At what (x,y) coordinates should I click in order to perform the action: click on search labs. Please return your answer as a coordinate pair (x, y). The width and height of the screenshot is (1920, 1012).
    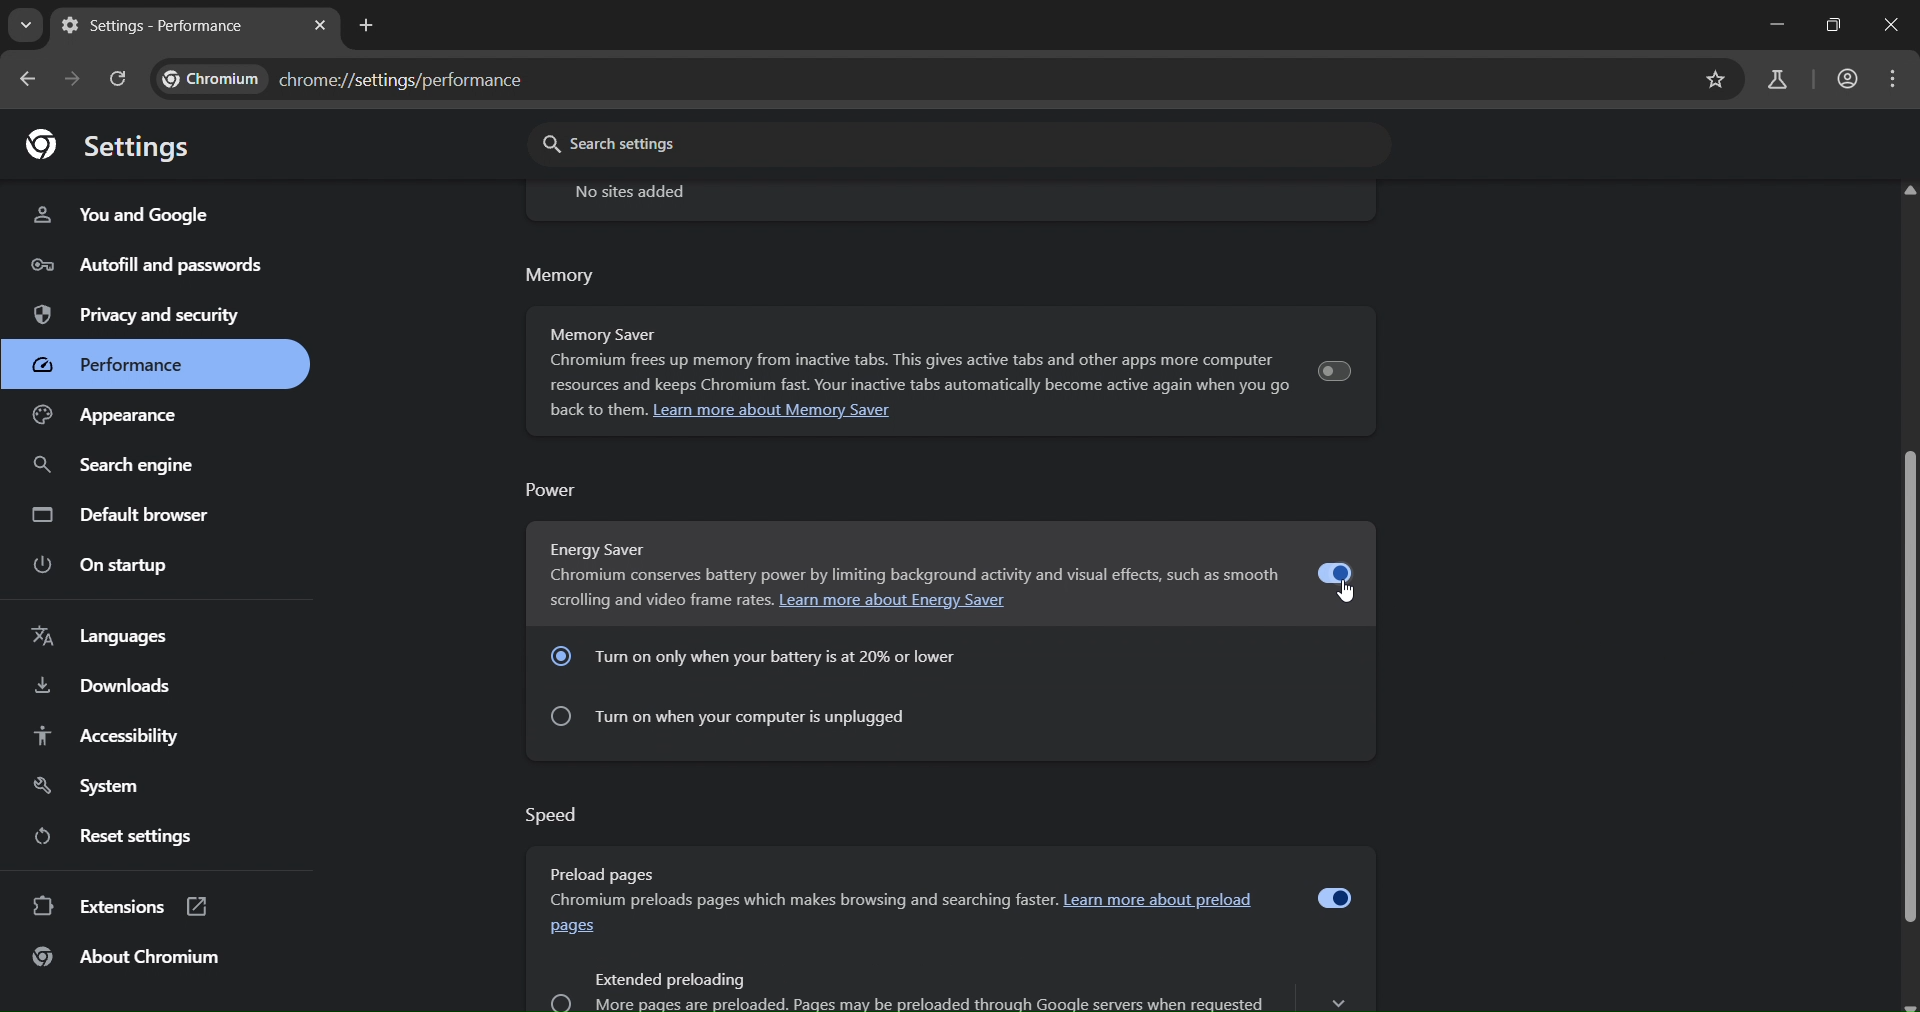
    Looking at the image, I should click on (1780, 81).